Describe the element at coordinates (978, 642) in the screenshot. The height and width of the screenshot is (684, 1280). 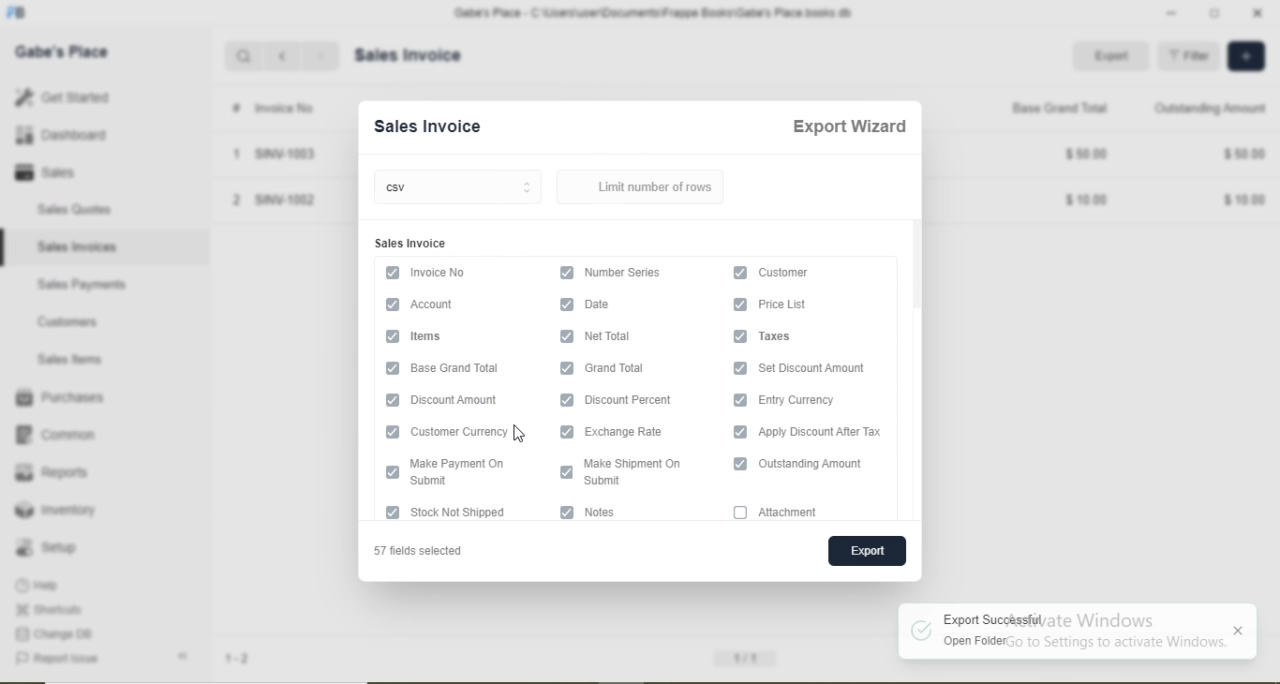
I see `Open folder` at that location.